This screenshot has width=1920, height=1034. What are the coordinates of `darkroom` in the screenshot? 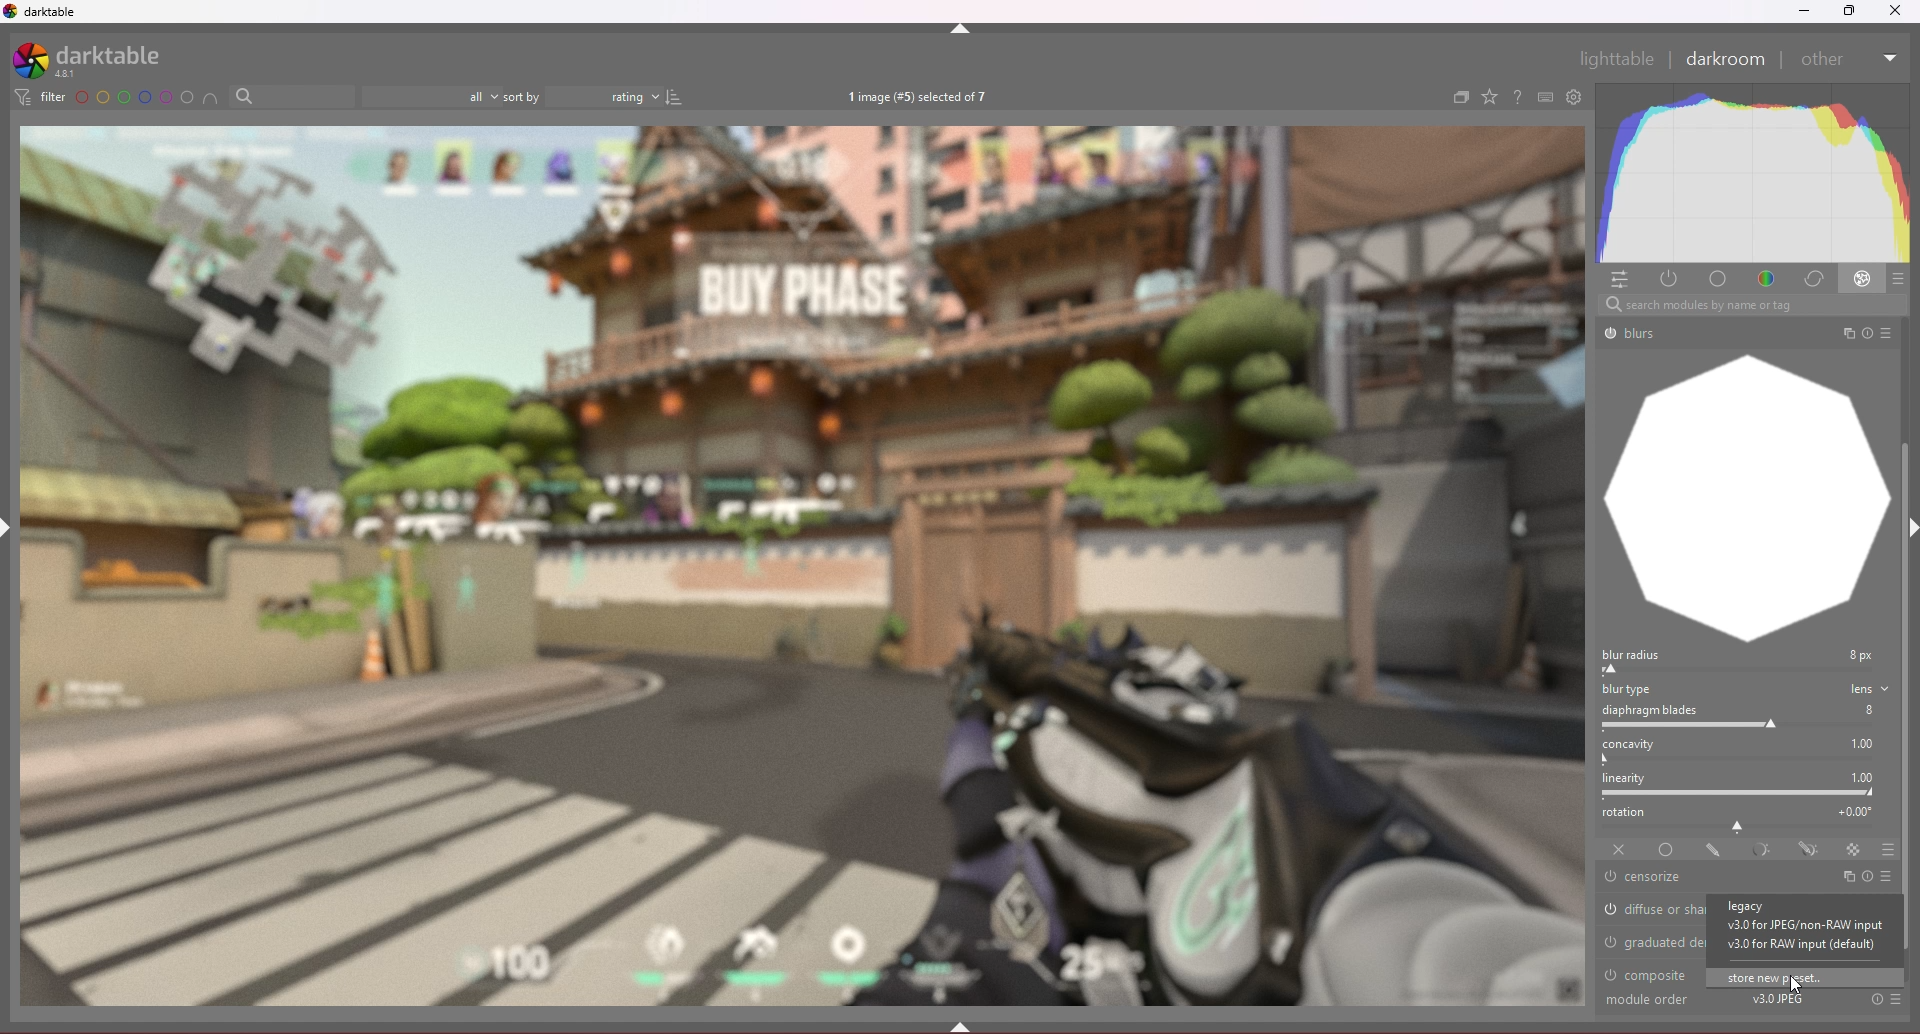 It's located at (1726, 59).